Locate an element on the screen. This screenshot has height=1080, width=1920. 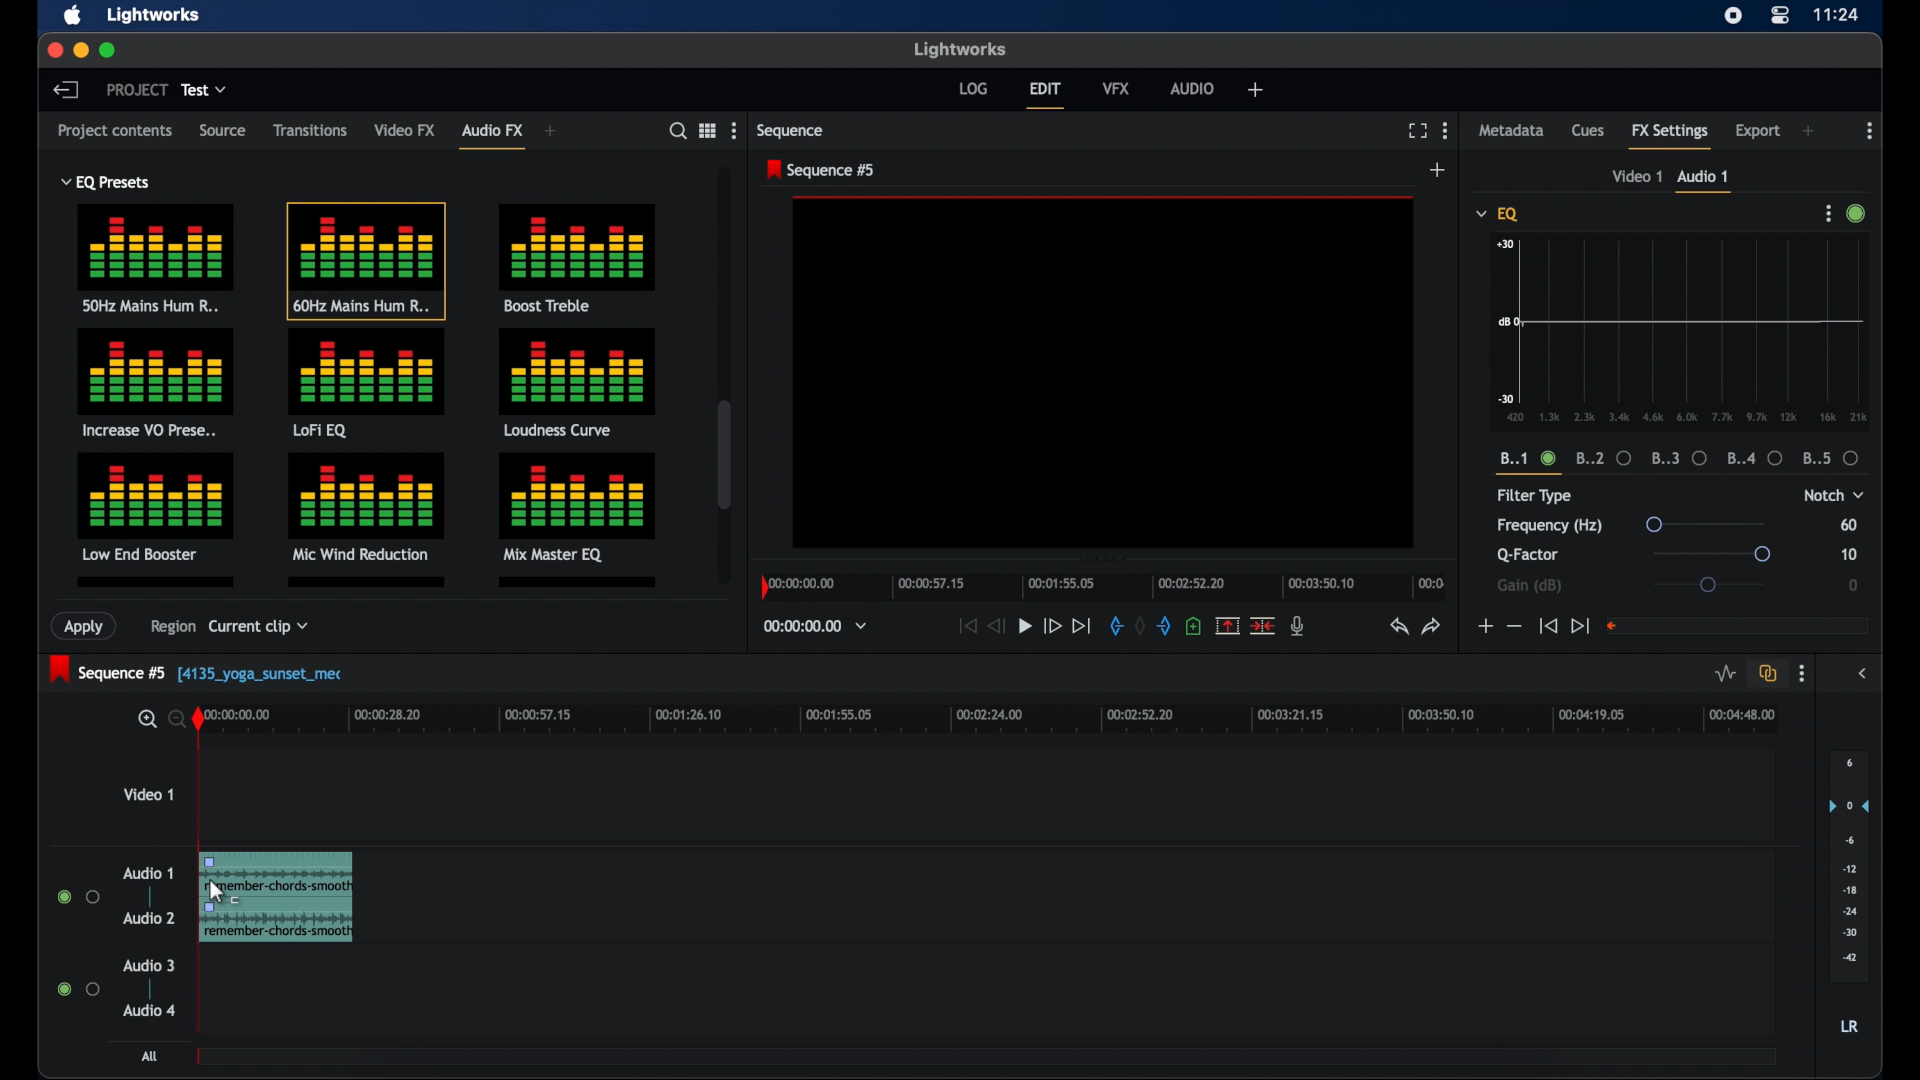
audio 2 is located at coordinates (149, 917).